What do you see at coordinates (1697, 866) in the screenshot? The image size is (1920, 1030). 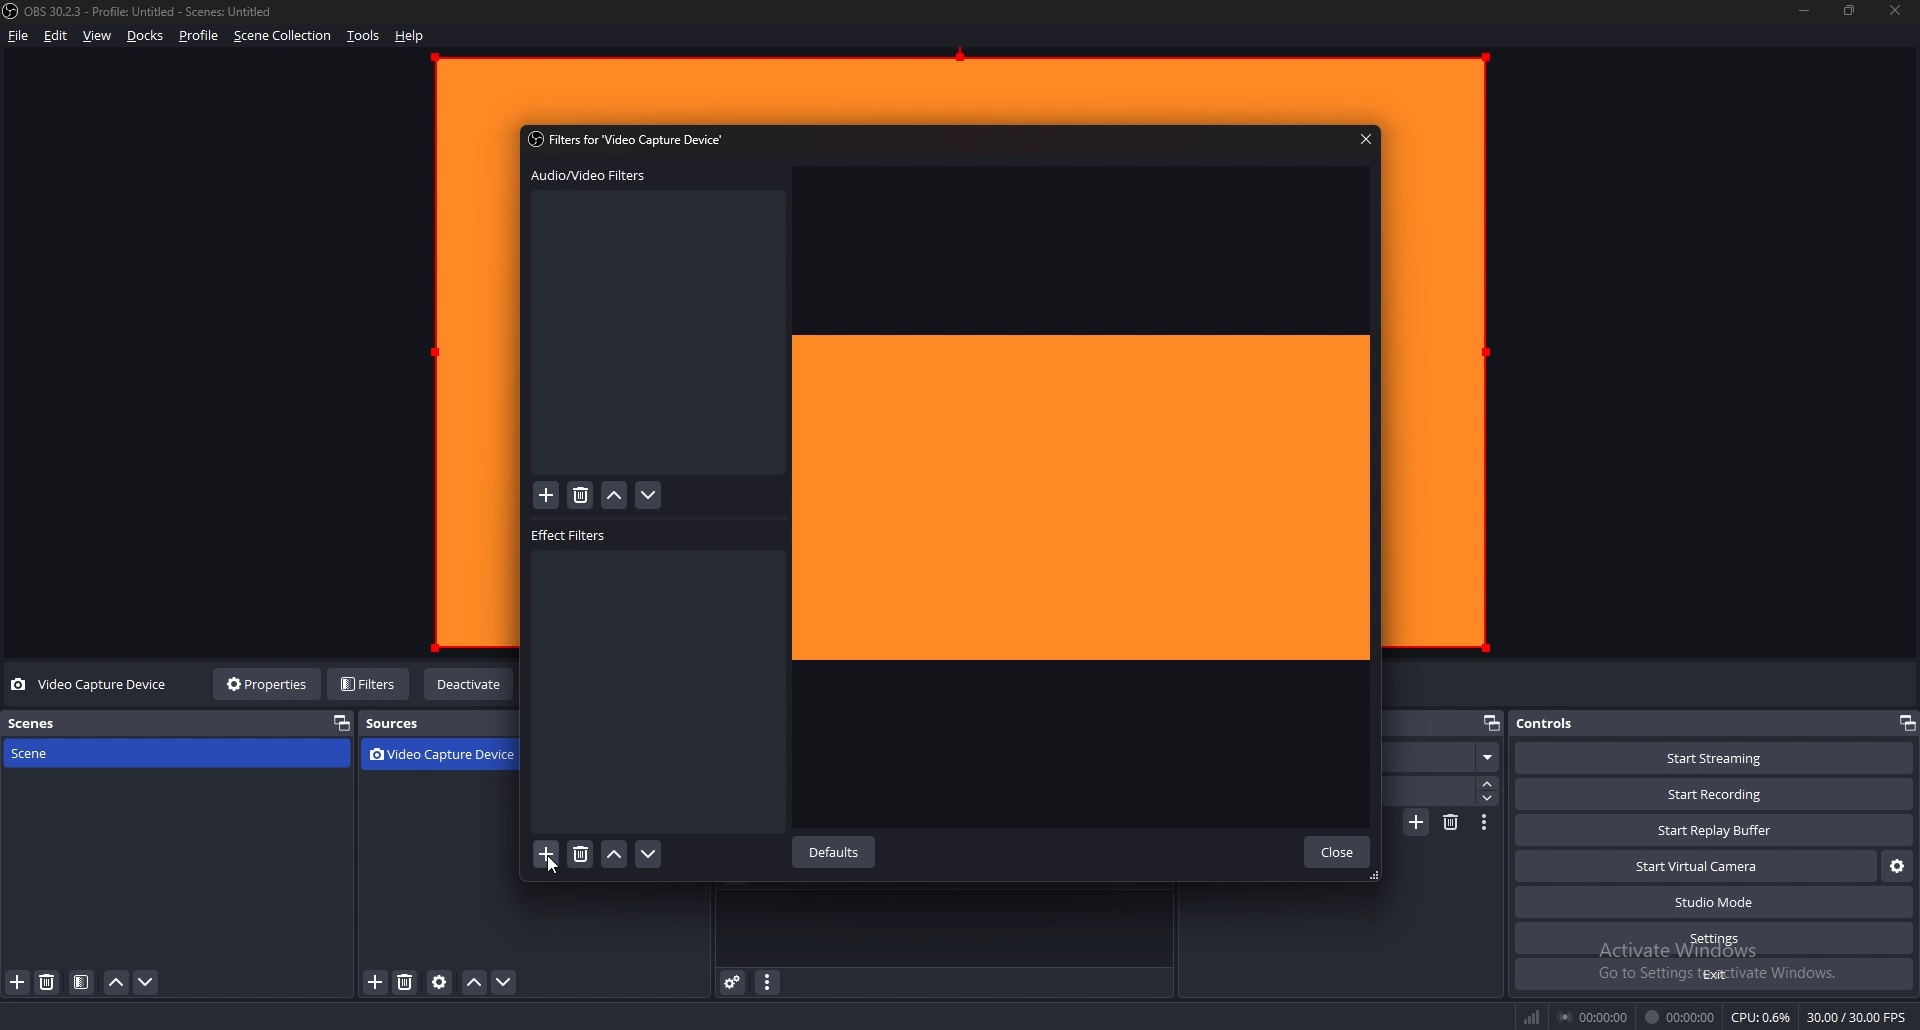 I see `start virtual camera` at bounding box center [1697, 866].